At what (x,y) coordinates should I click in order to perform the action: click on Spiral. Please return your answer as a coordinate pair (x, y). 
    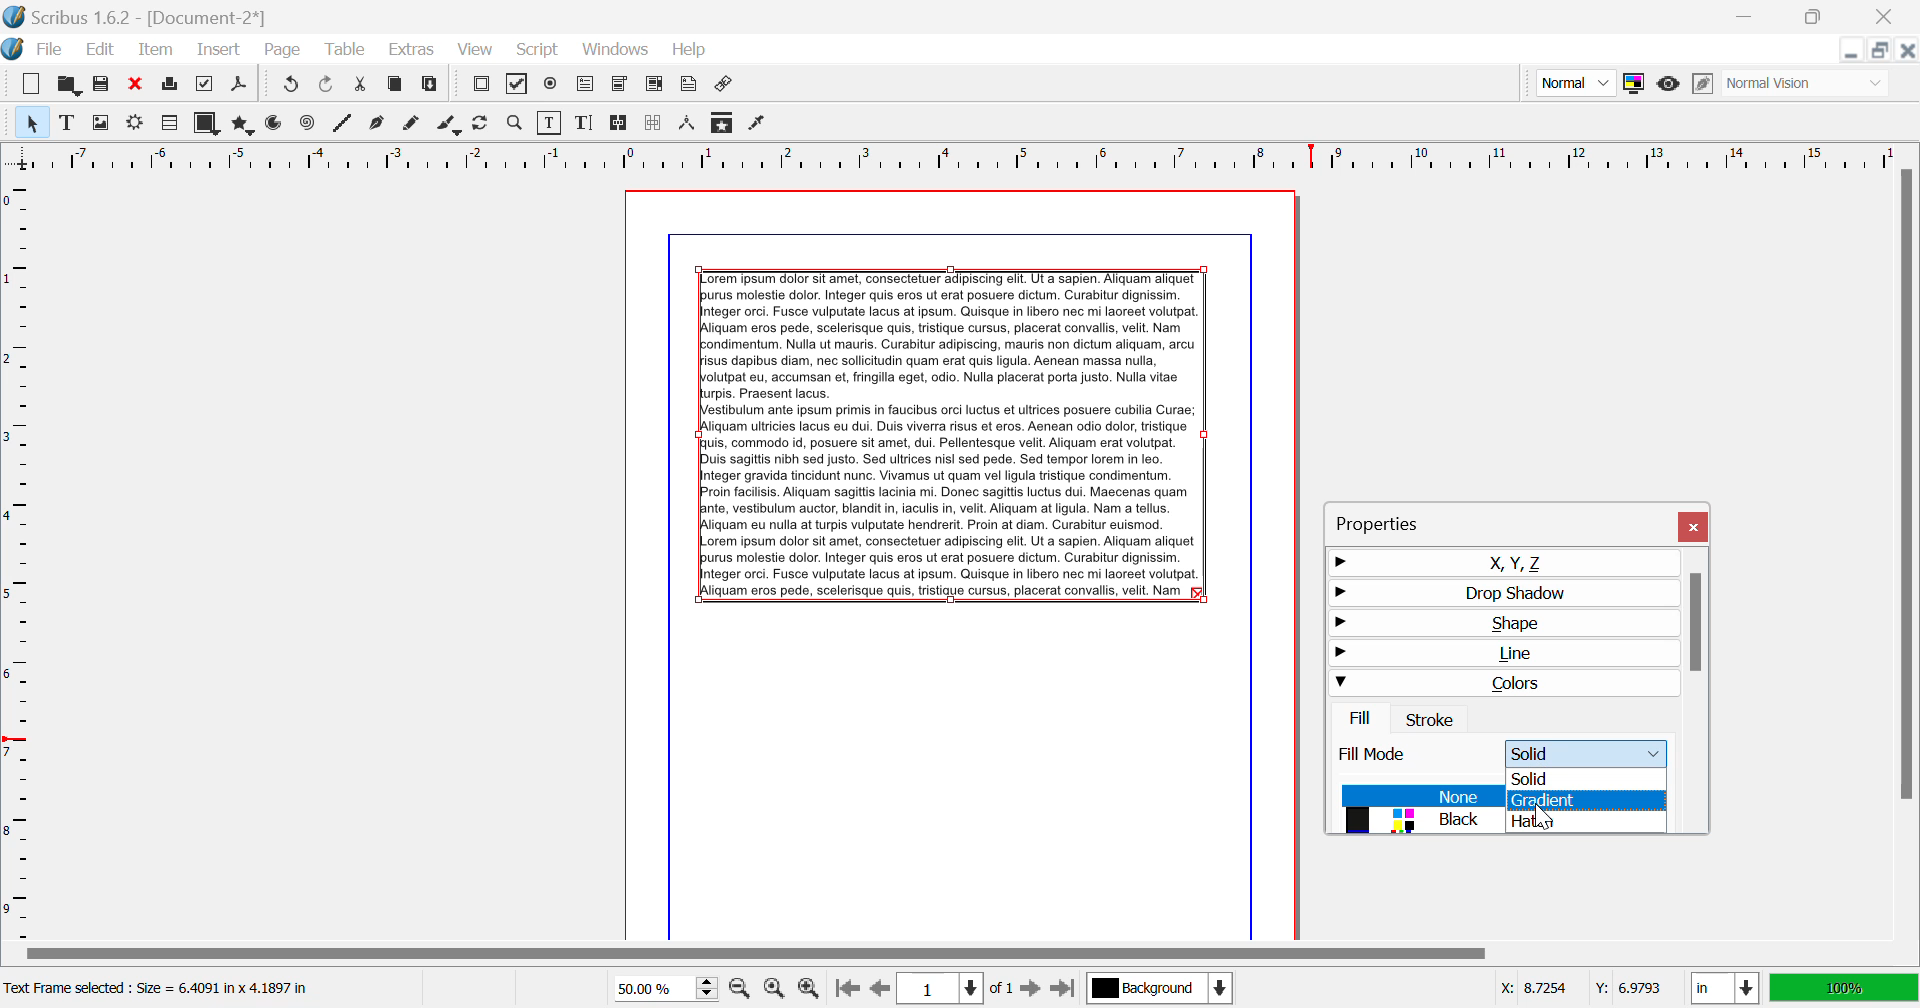
    Looking at the image, I should click on (307, 124).